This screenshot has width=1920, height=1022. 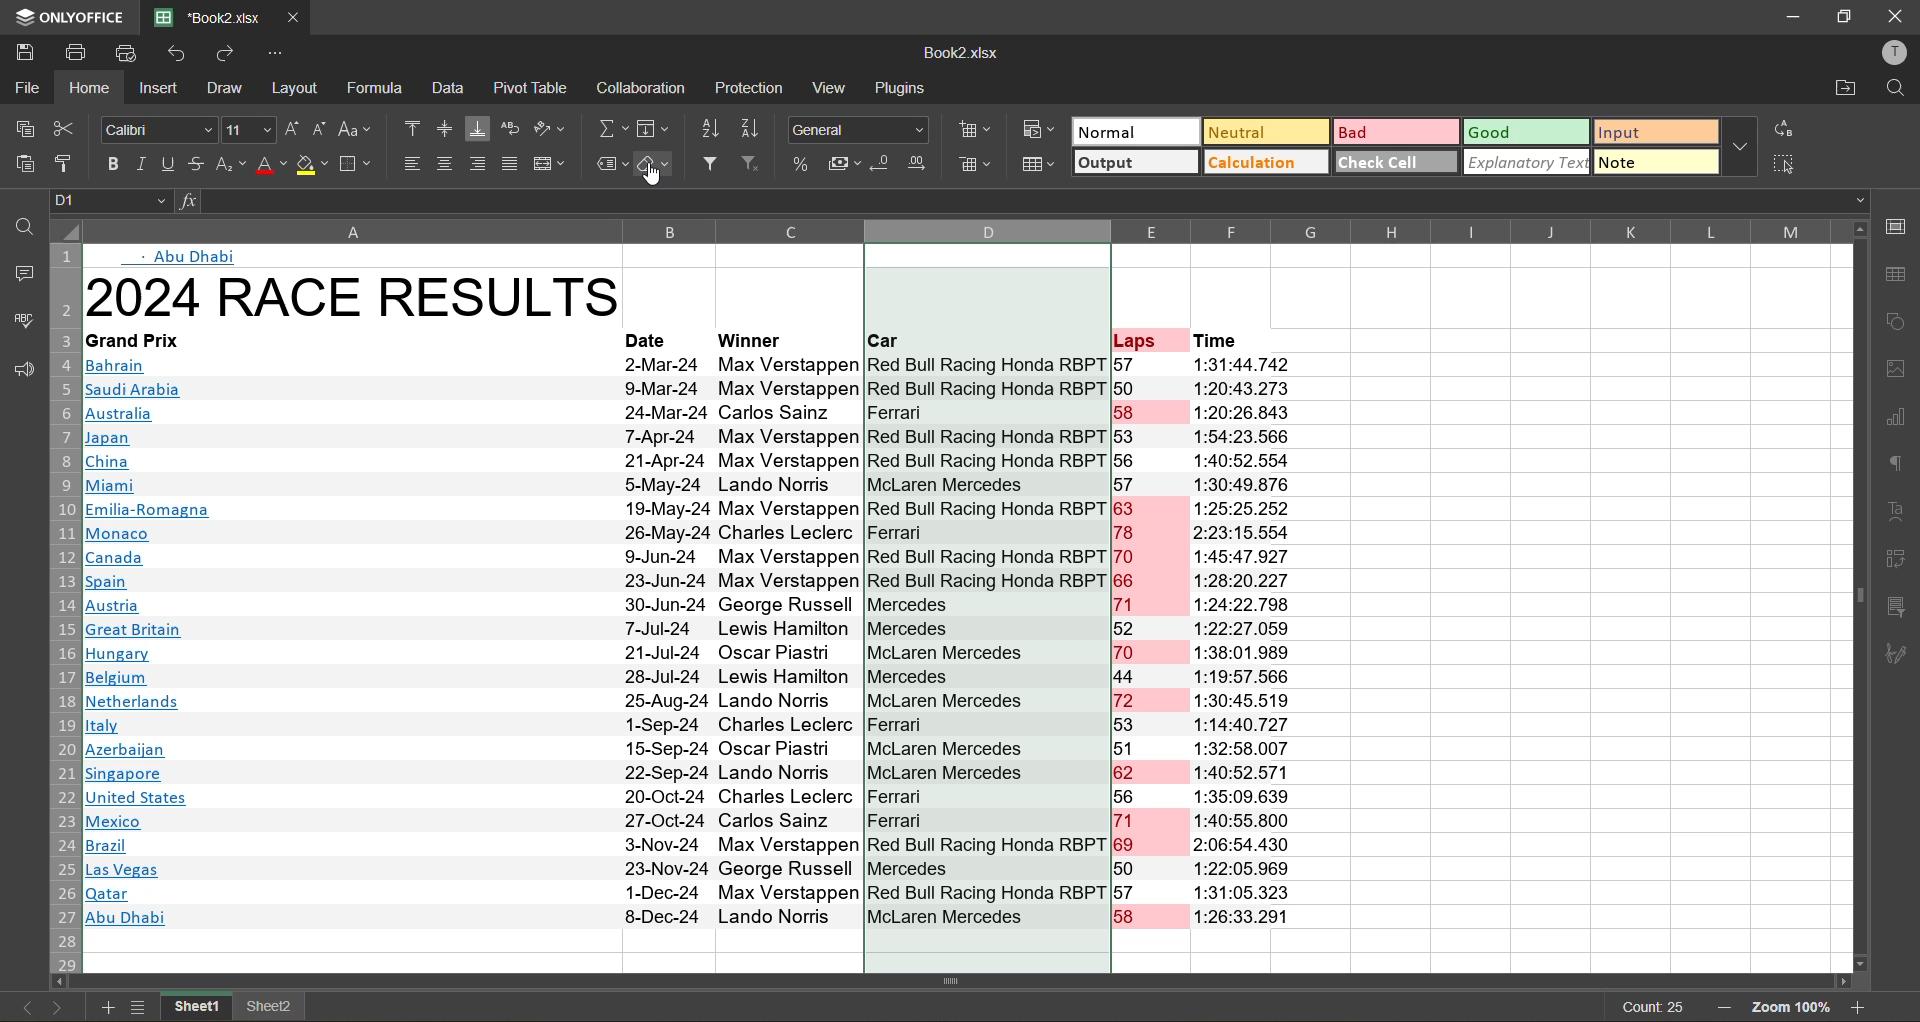 What do you see at coordinates (20, 277) in the screenshot?
I see `comments` at bounding box center [20, 277].